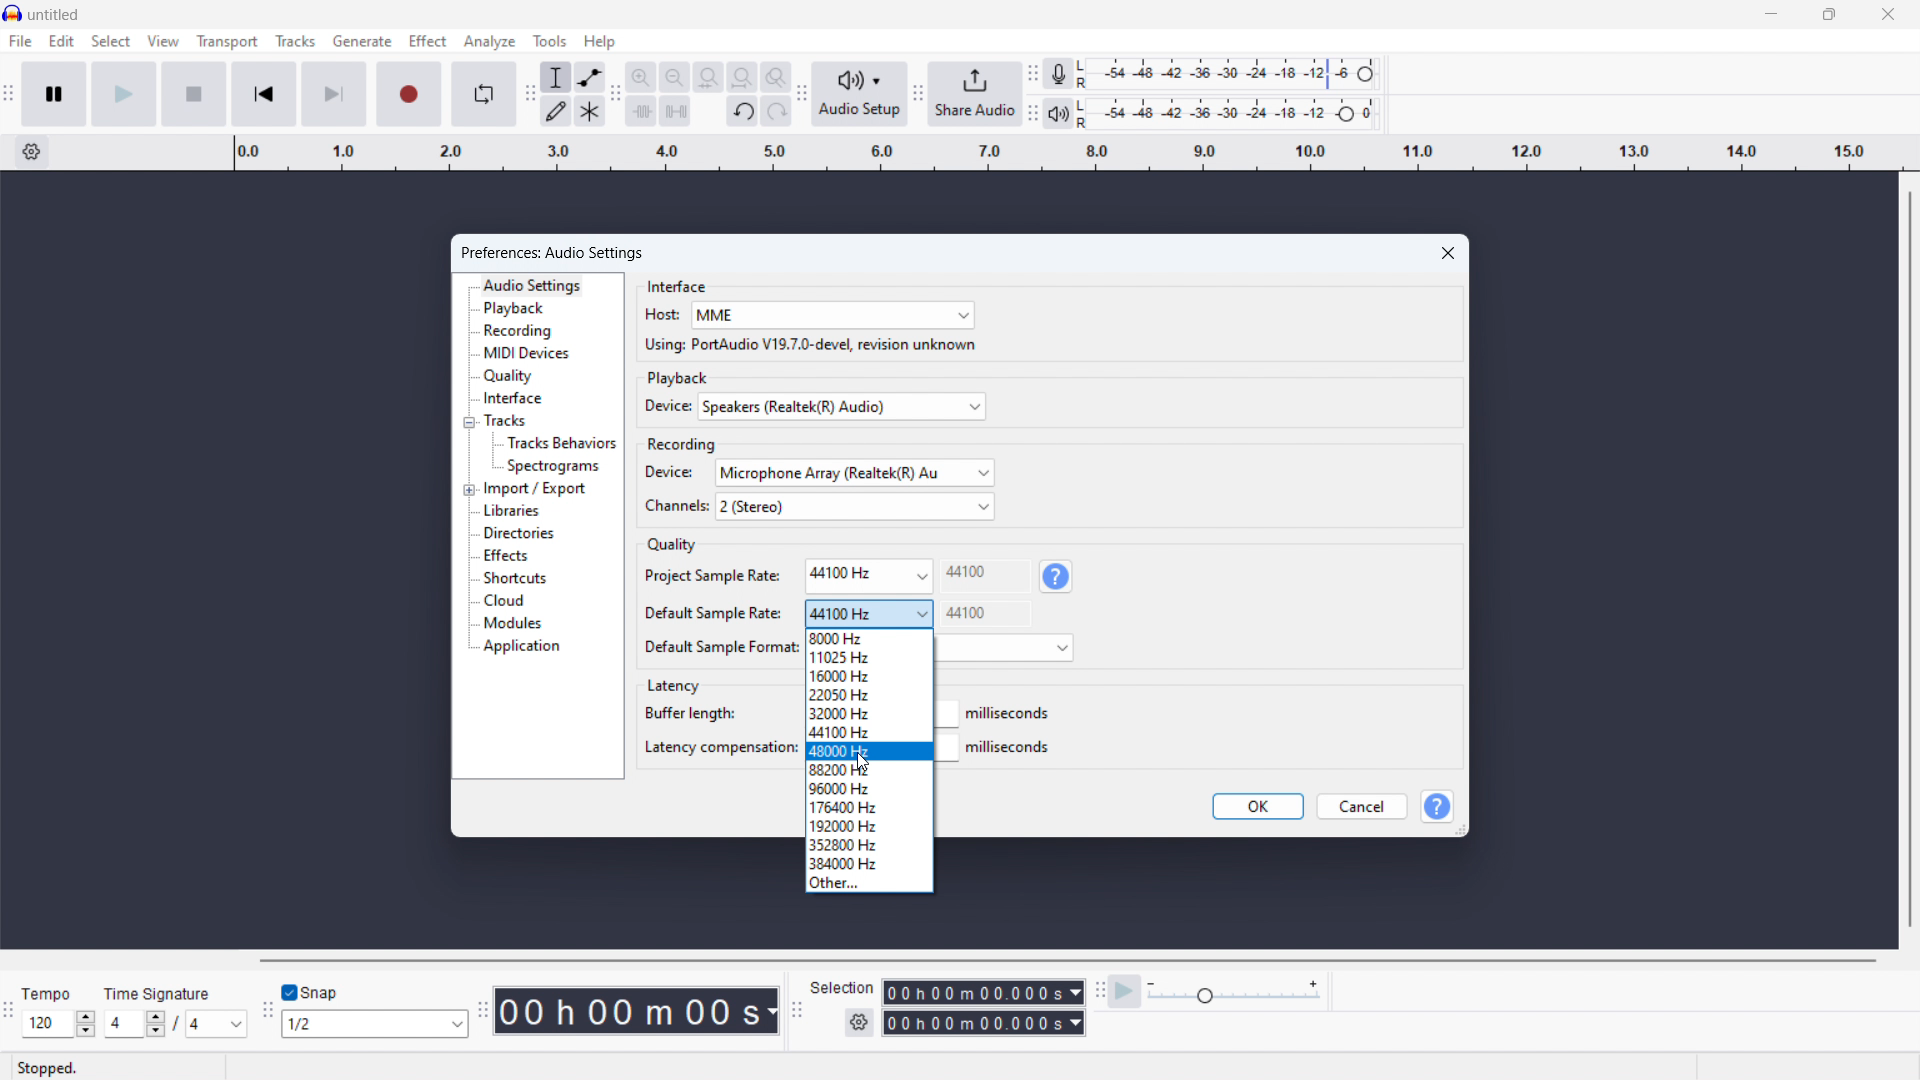  What do you see at coordinates (21, 41) in the screenshot?
I see `file` at bounding box center [21, 41].